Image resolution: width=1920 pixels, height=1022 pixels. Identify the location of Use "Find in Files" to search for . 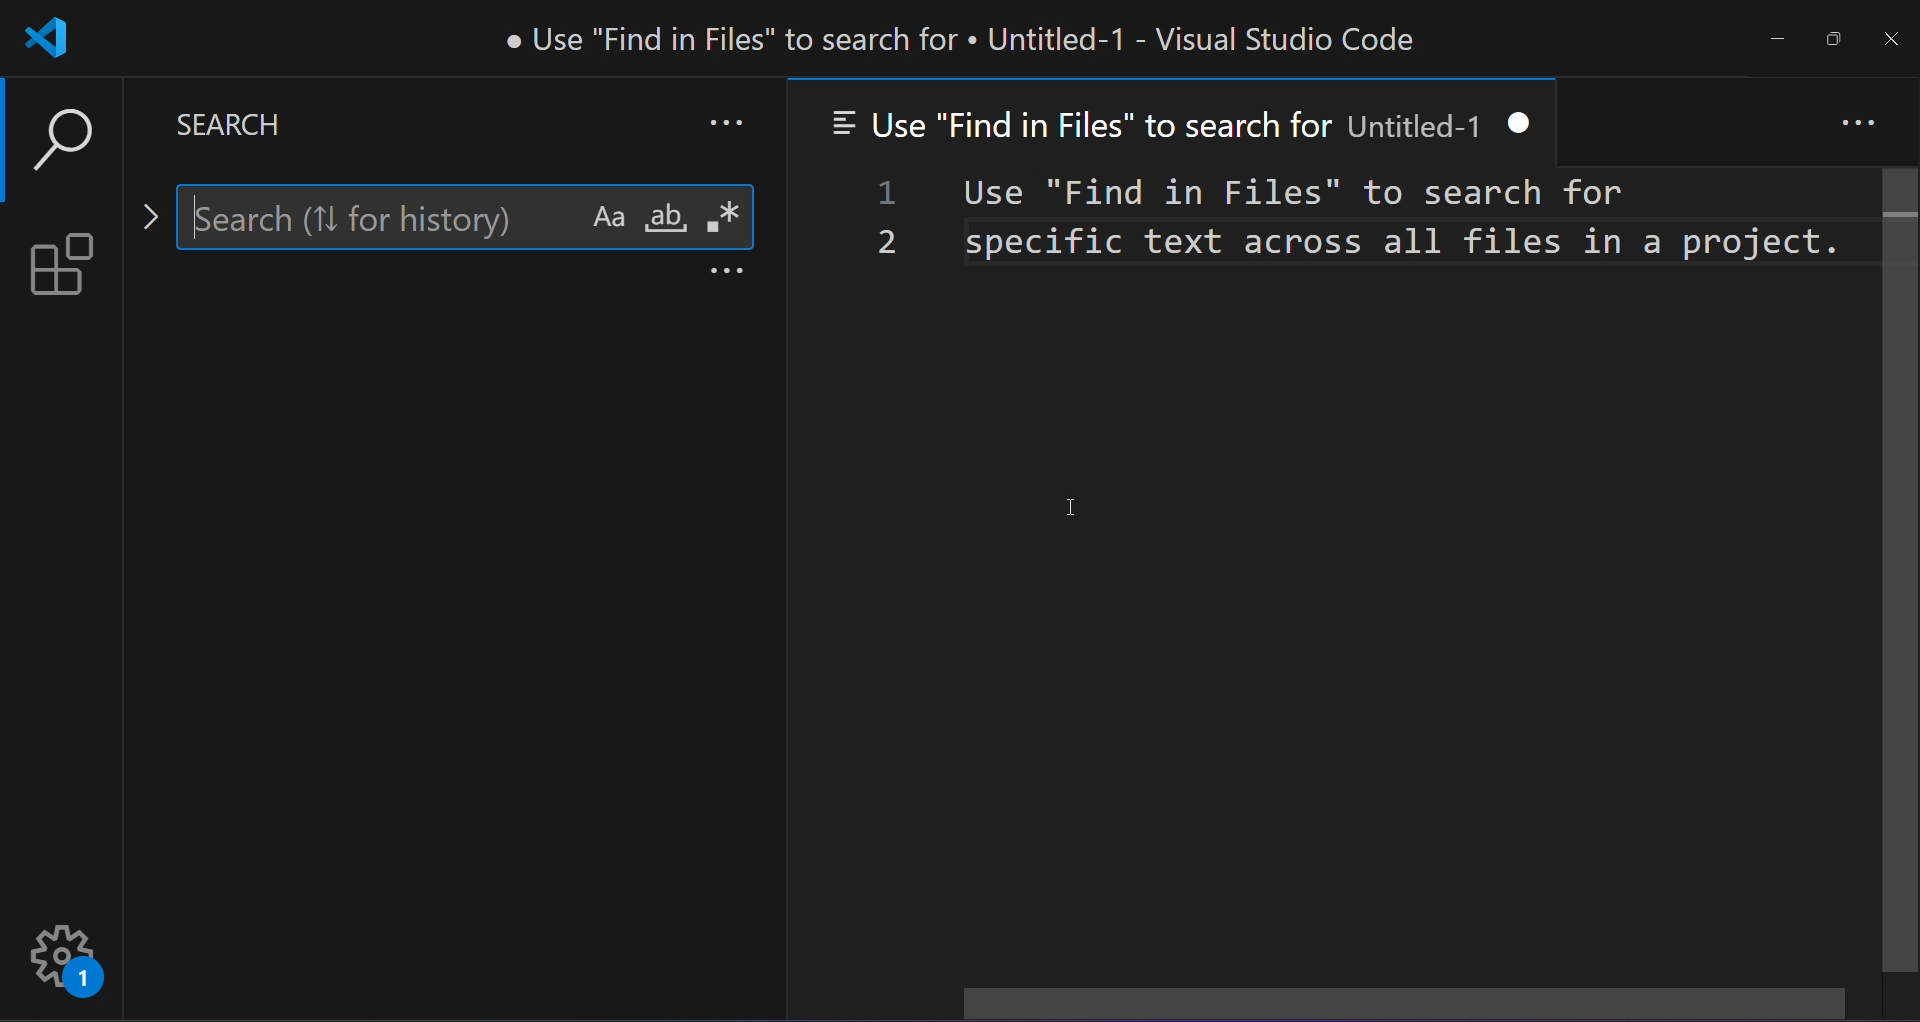
(1079, 123).